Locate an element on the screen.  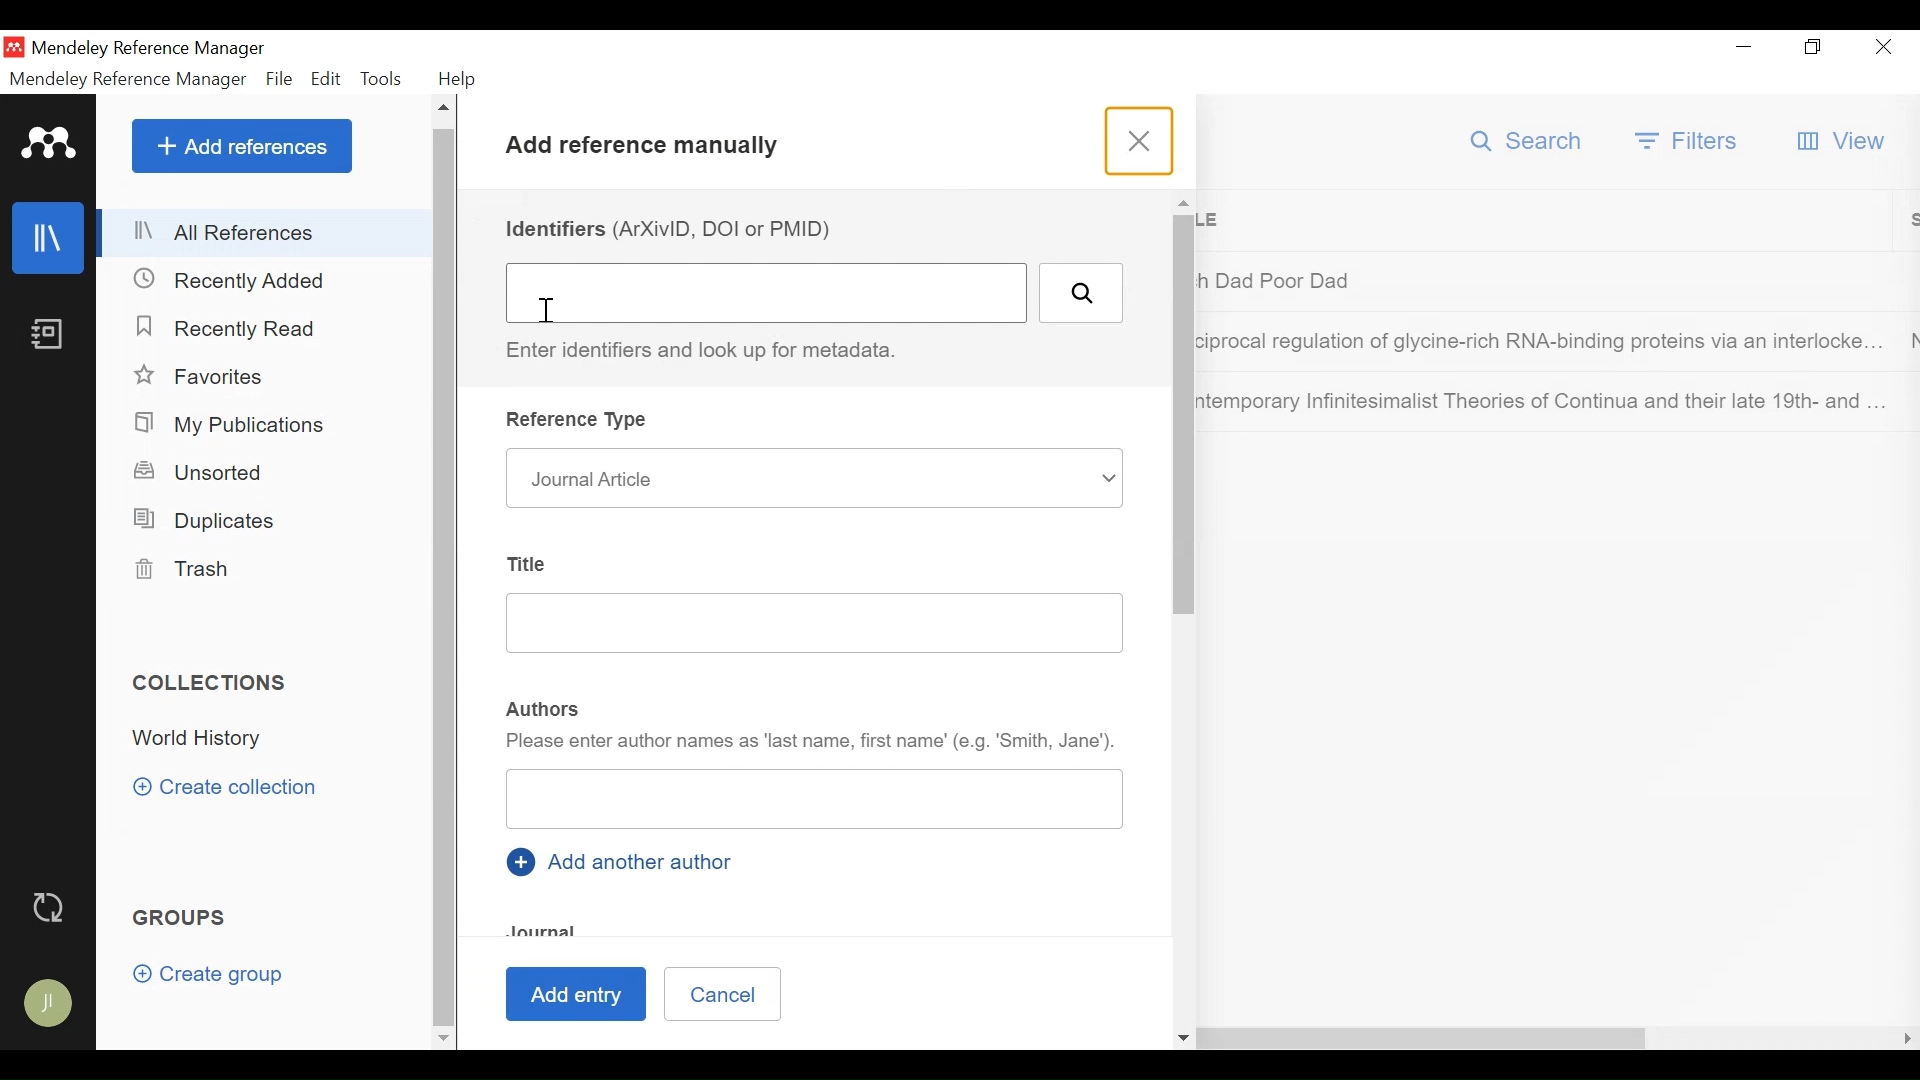
Sync is located at coordinates (47, 906).